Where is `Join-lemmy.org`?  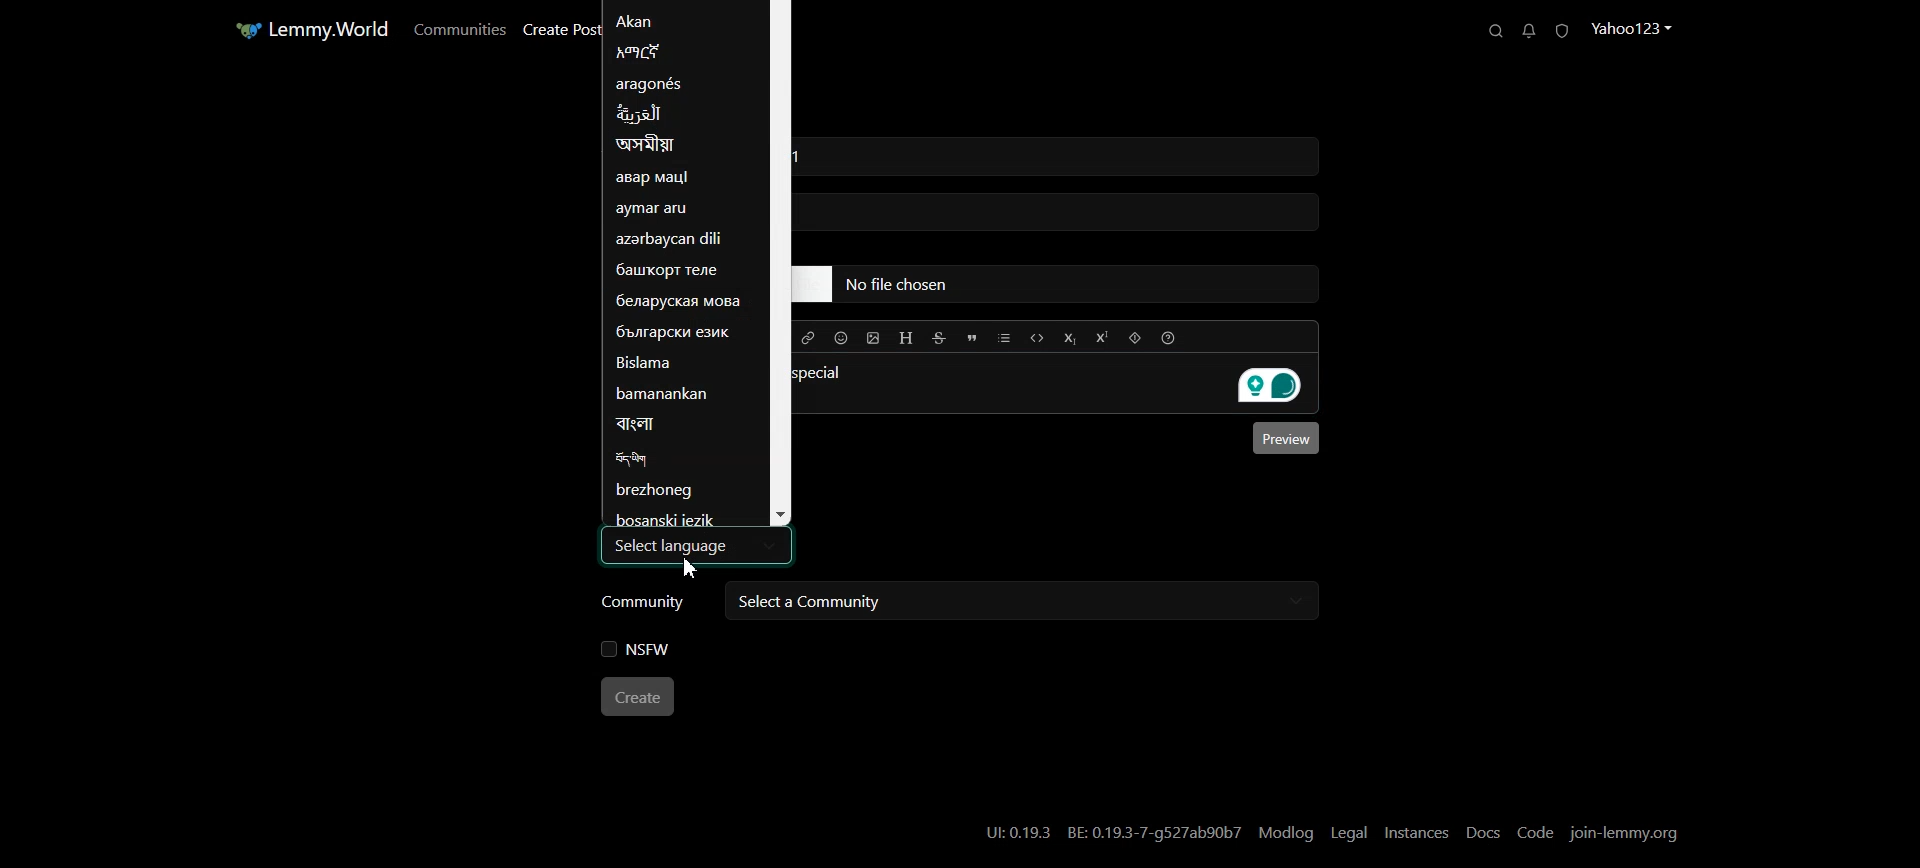 Join-lemmy.org is located at coordinates (1627, 832).